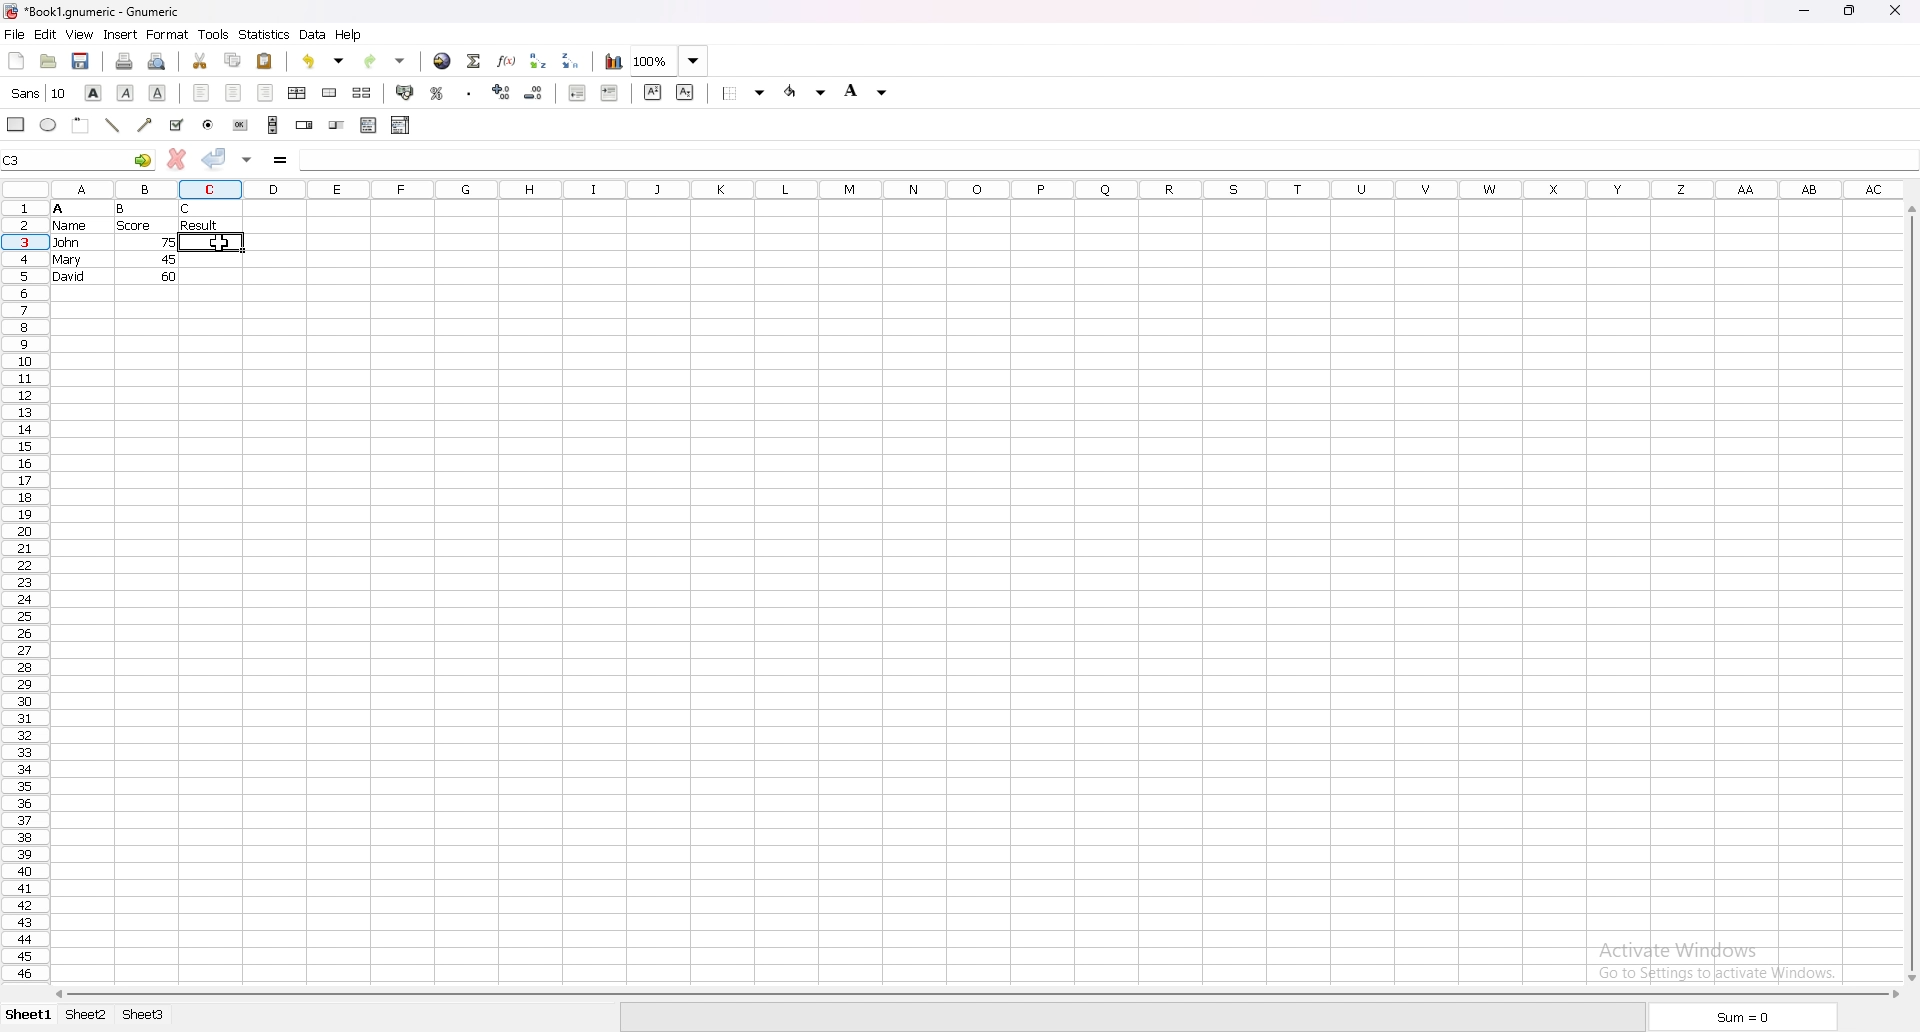  What do you see at coordinates (170, 242) in the screenshot?
I see `75` at bounding box center [170, 242].